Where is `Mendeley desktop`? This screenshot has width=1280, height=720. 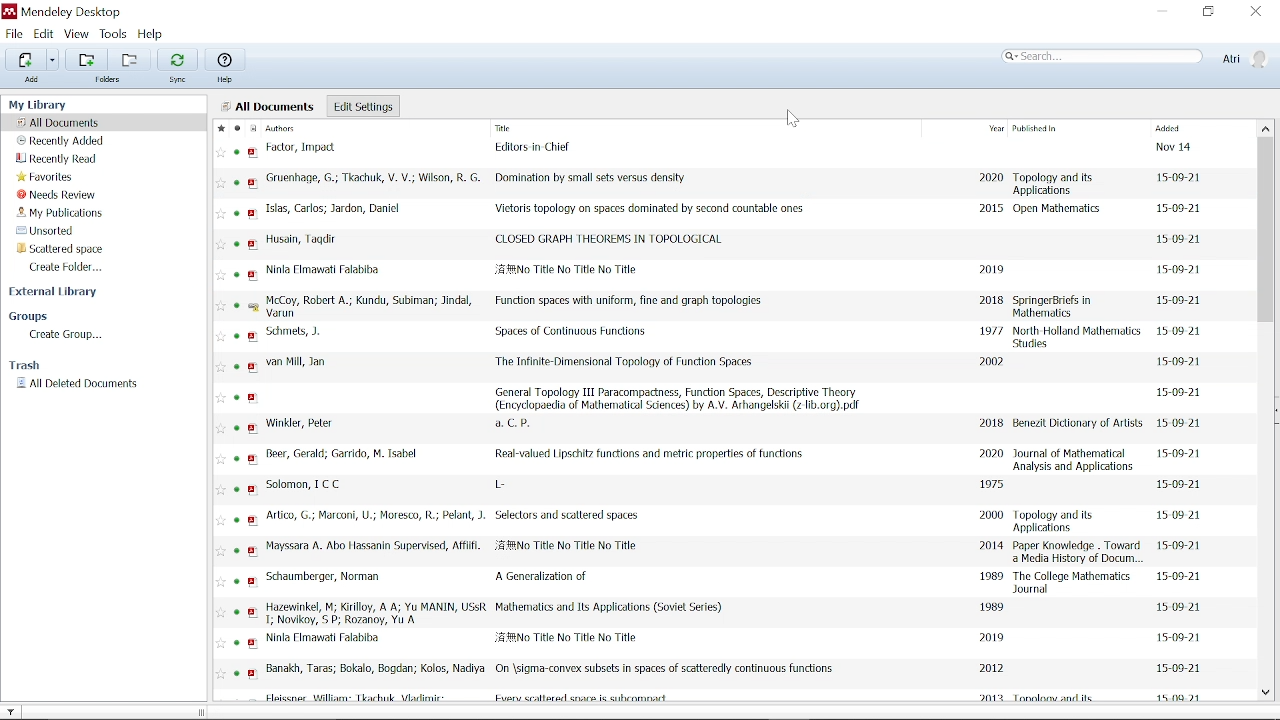
Mendeley desktop is located at coordinates (68, 12).